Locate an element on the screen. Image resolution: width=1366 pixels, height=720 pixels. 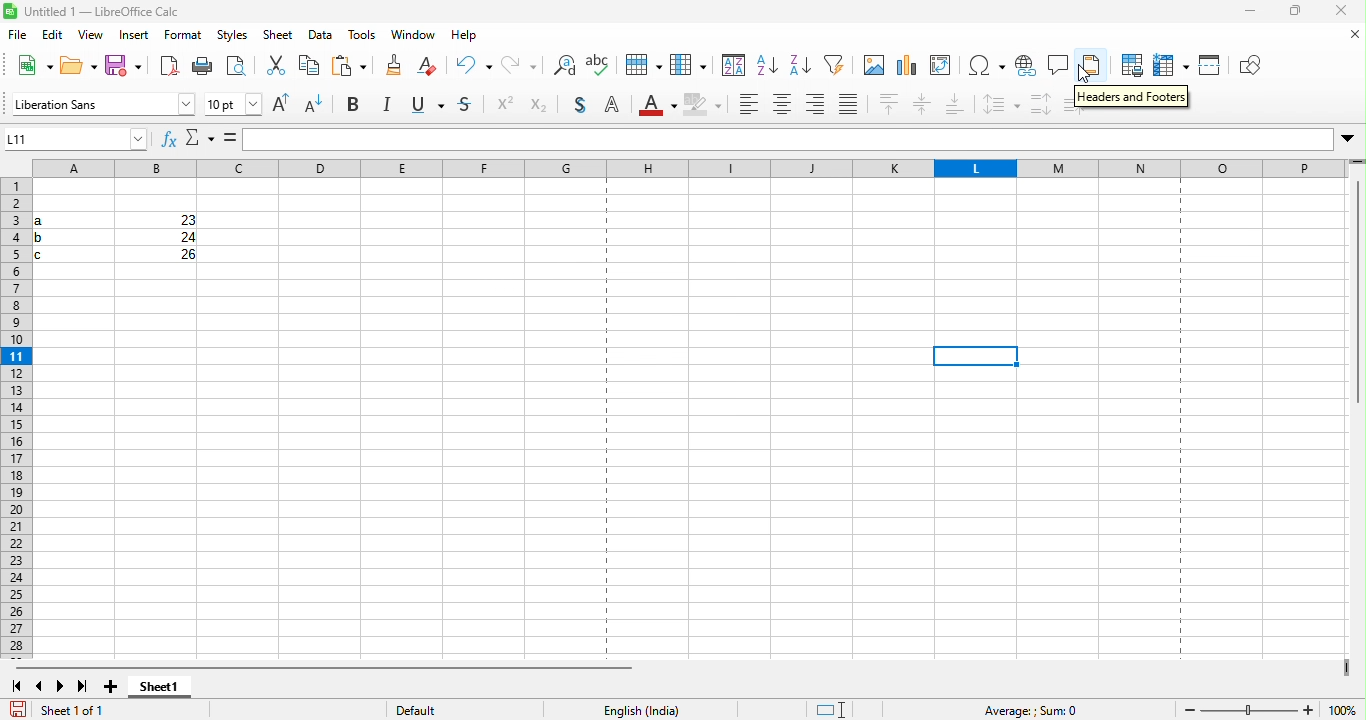
chart is located at coordinates (908, 66).